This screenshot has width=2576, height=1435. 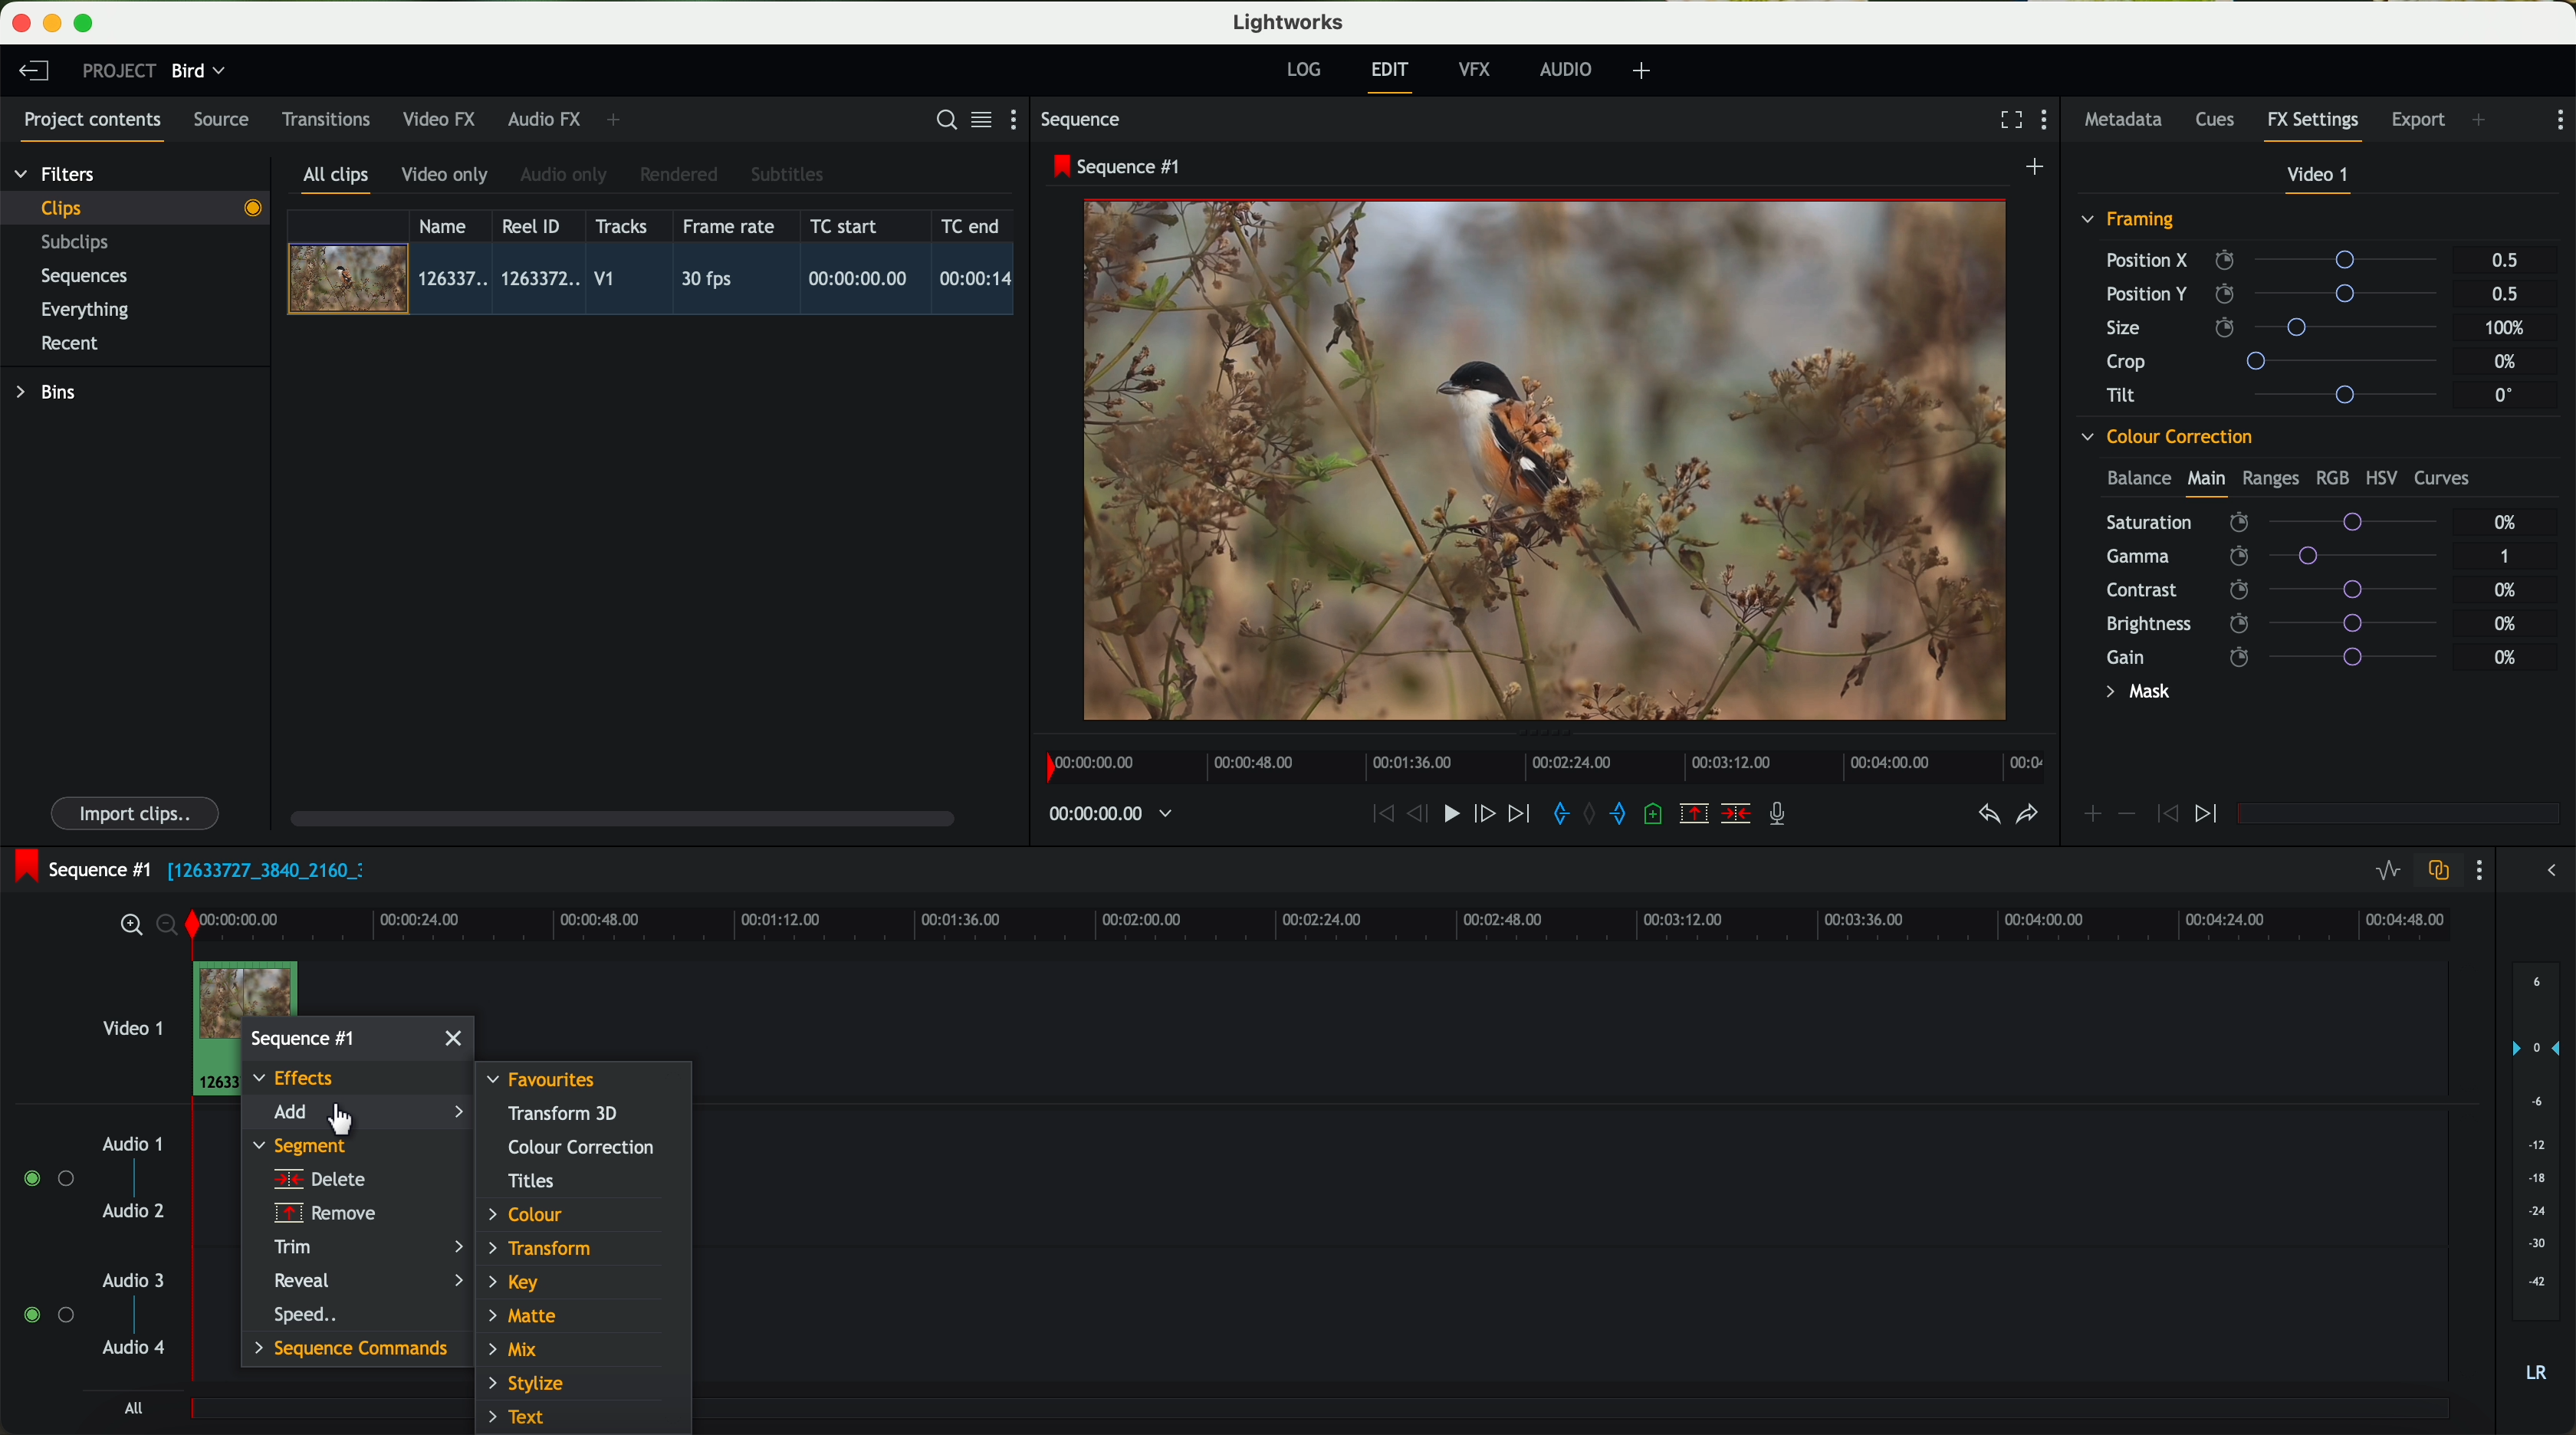 I want to click on framing, so click(x=2129, y=222).